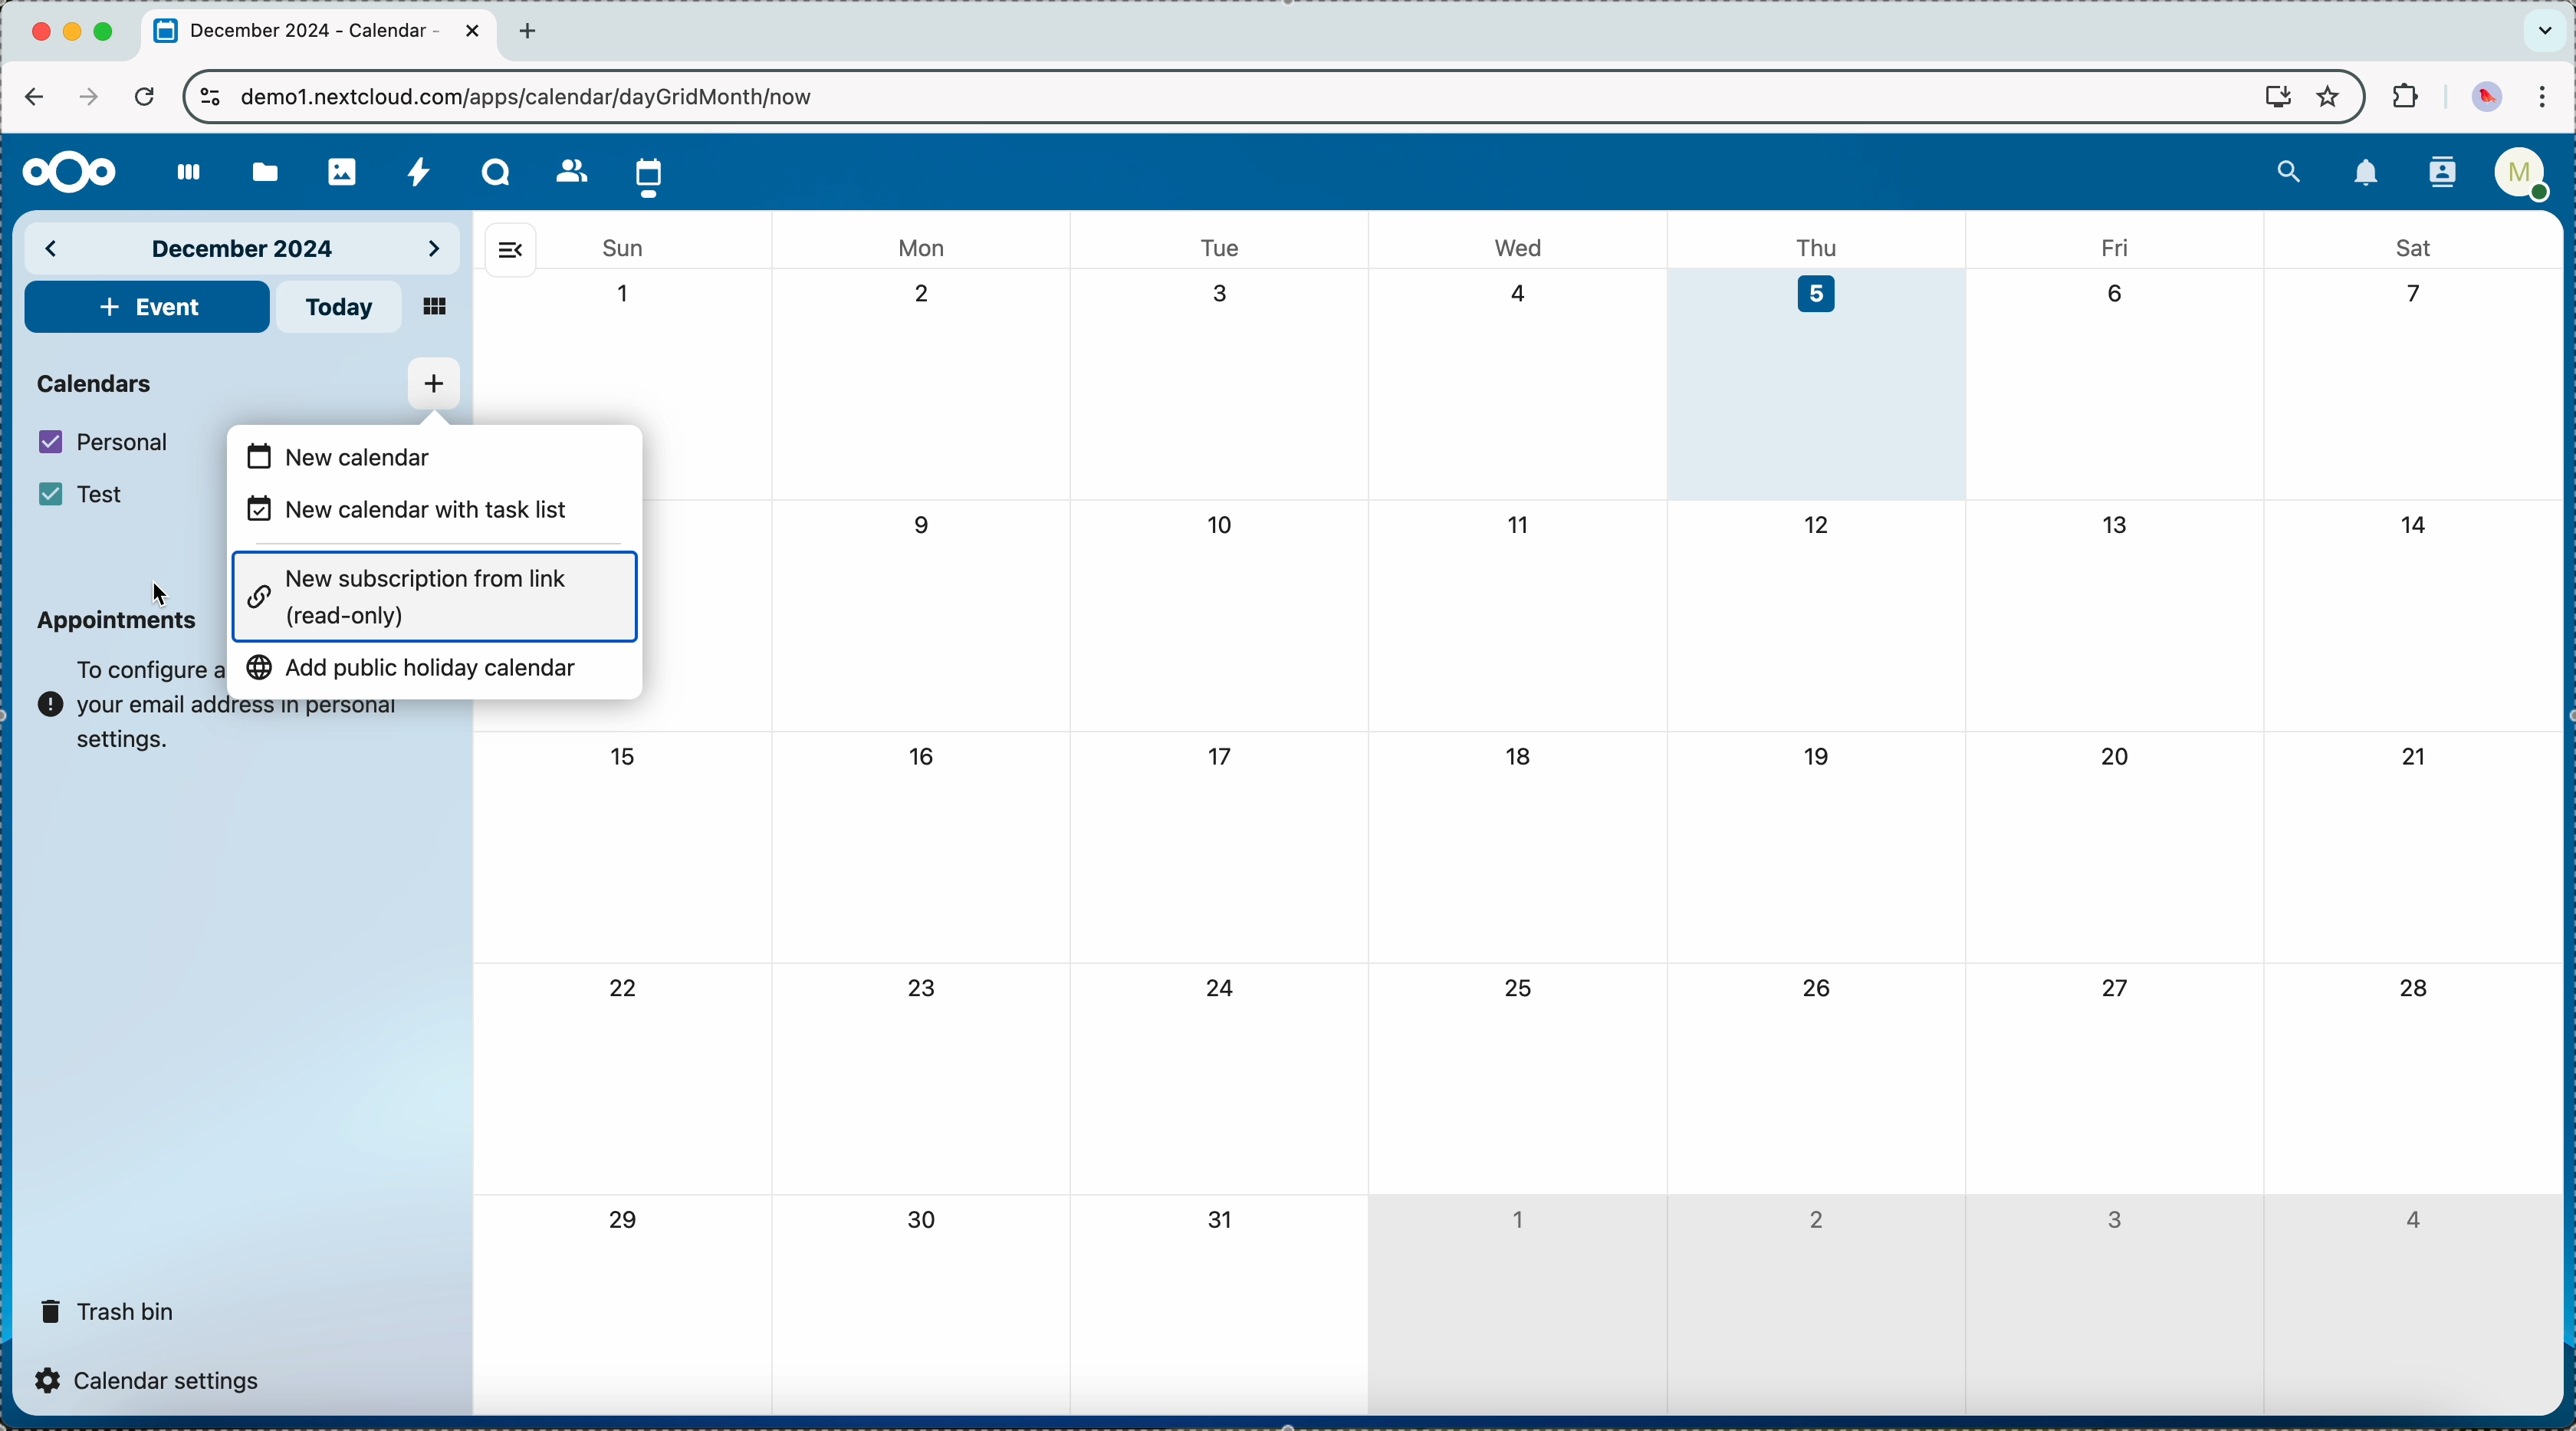 This screenshot has height=1431, width=2576. Describe the element at coordinates (246, 246) in the screenshot. I see `december 2024` at that location.